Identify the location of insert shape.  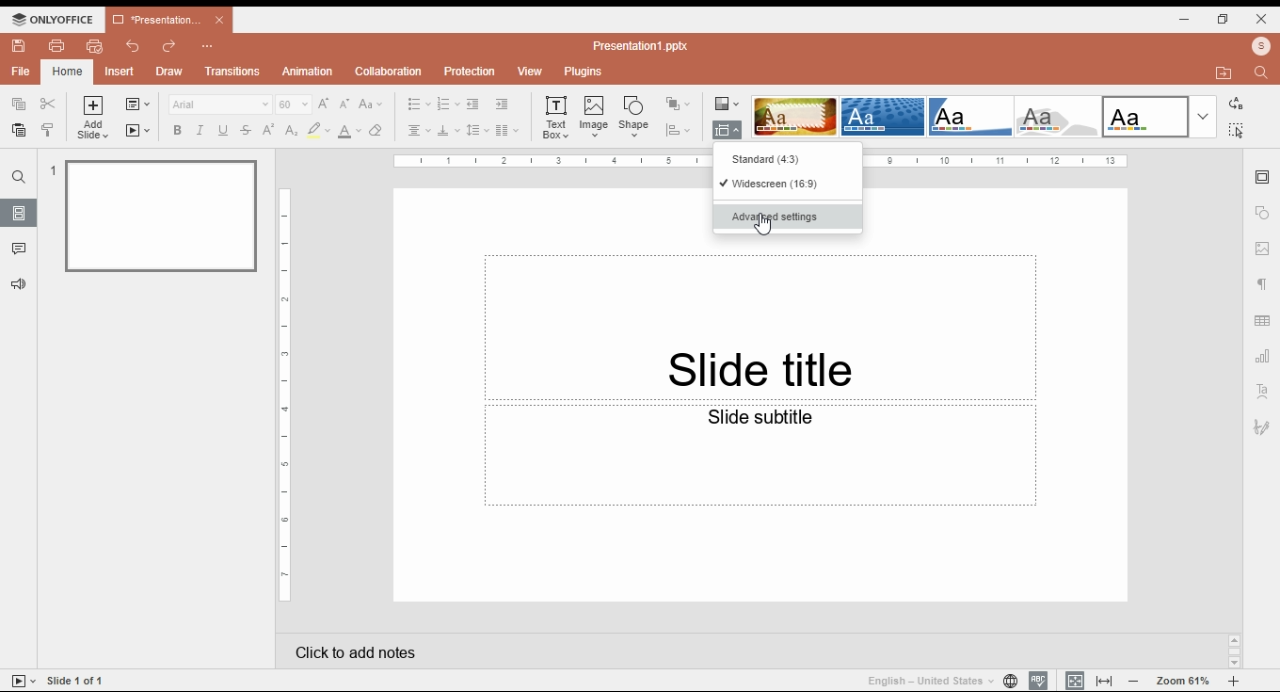
(635, 116).